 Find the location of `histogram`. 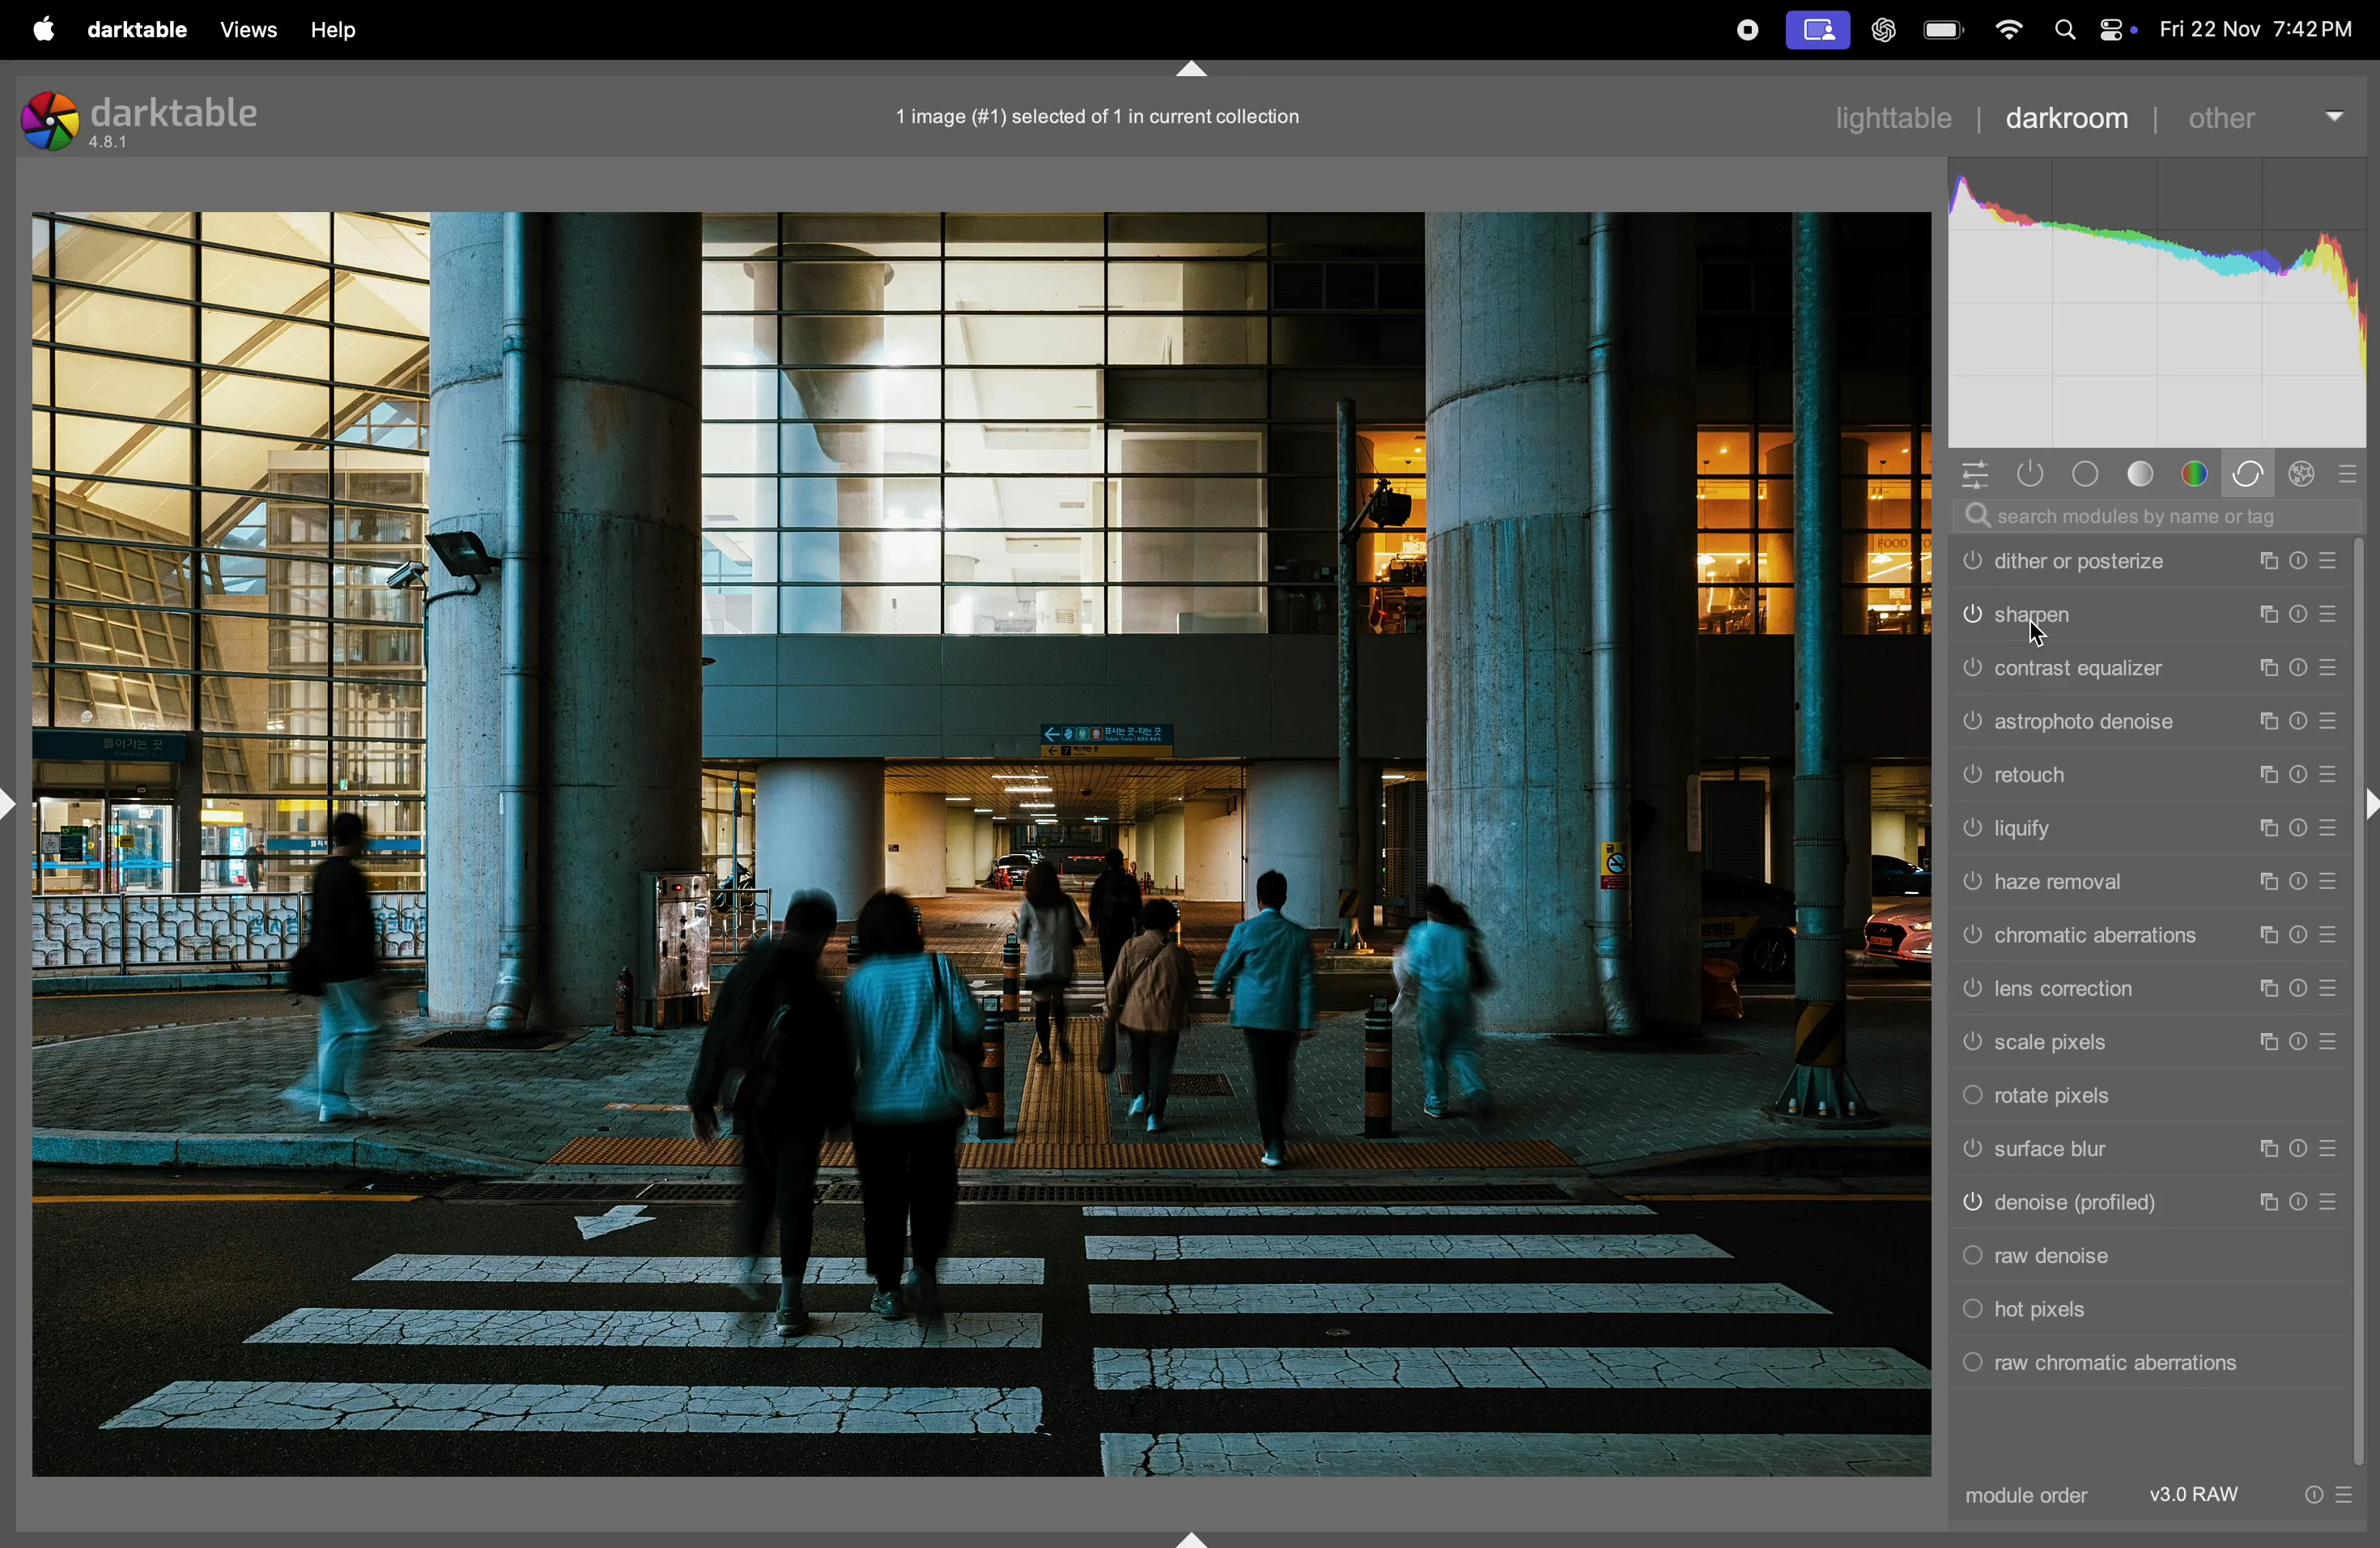

histogram is located at coordinates (2160, 297).